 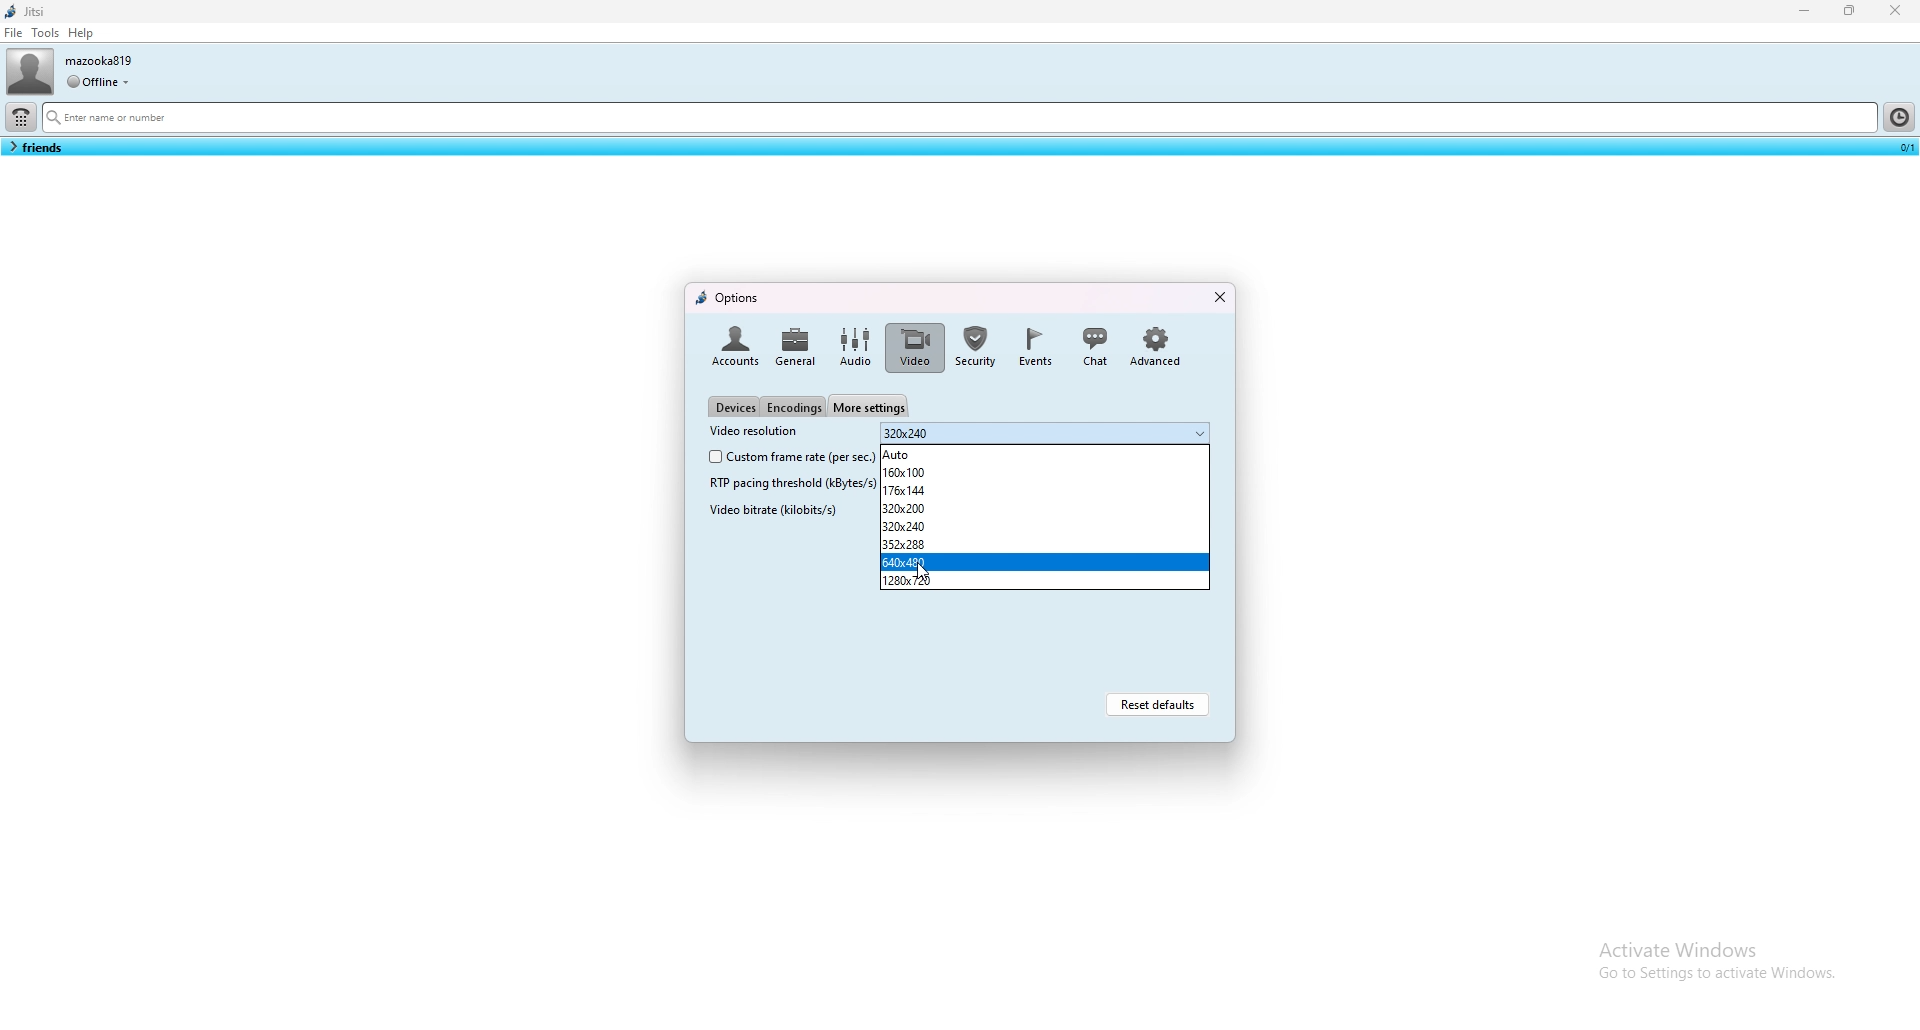 What do you see at coordinates (1044, 526) in the screenshot?
I see `320 by 240` at bounding box center [1044, 526].